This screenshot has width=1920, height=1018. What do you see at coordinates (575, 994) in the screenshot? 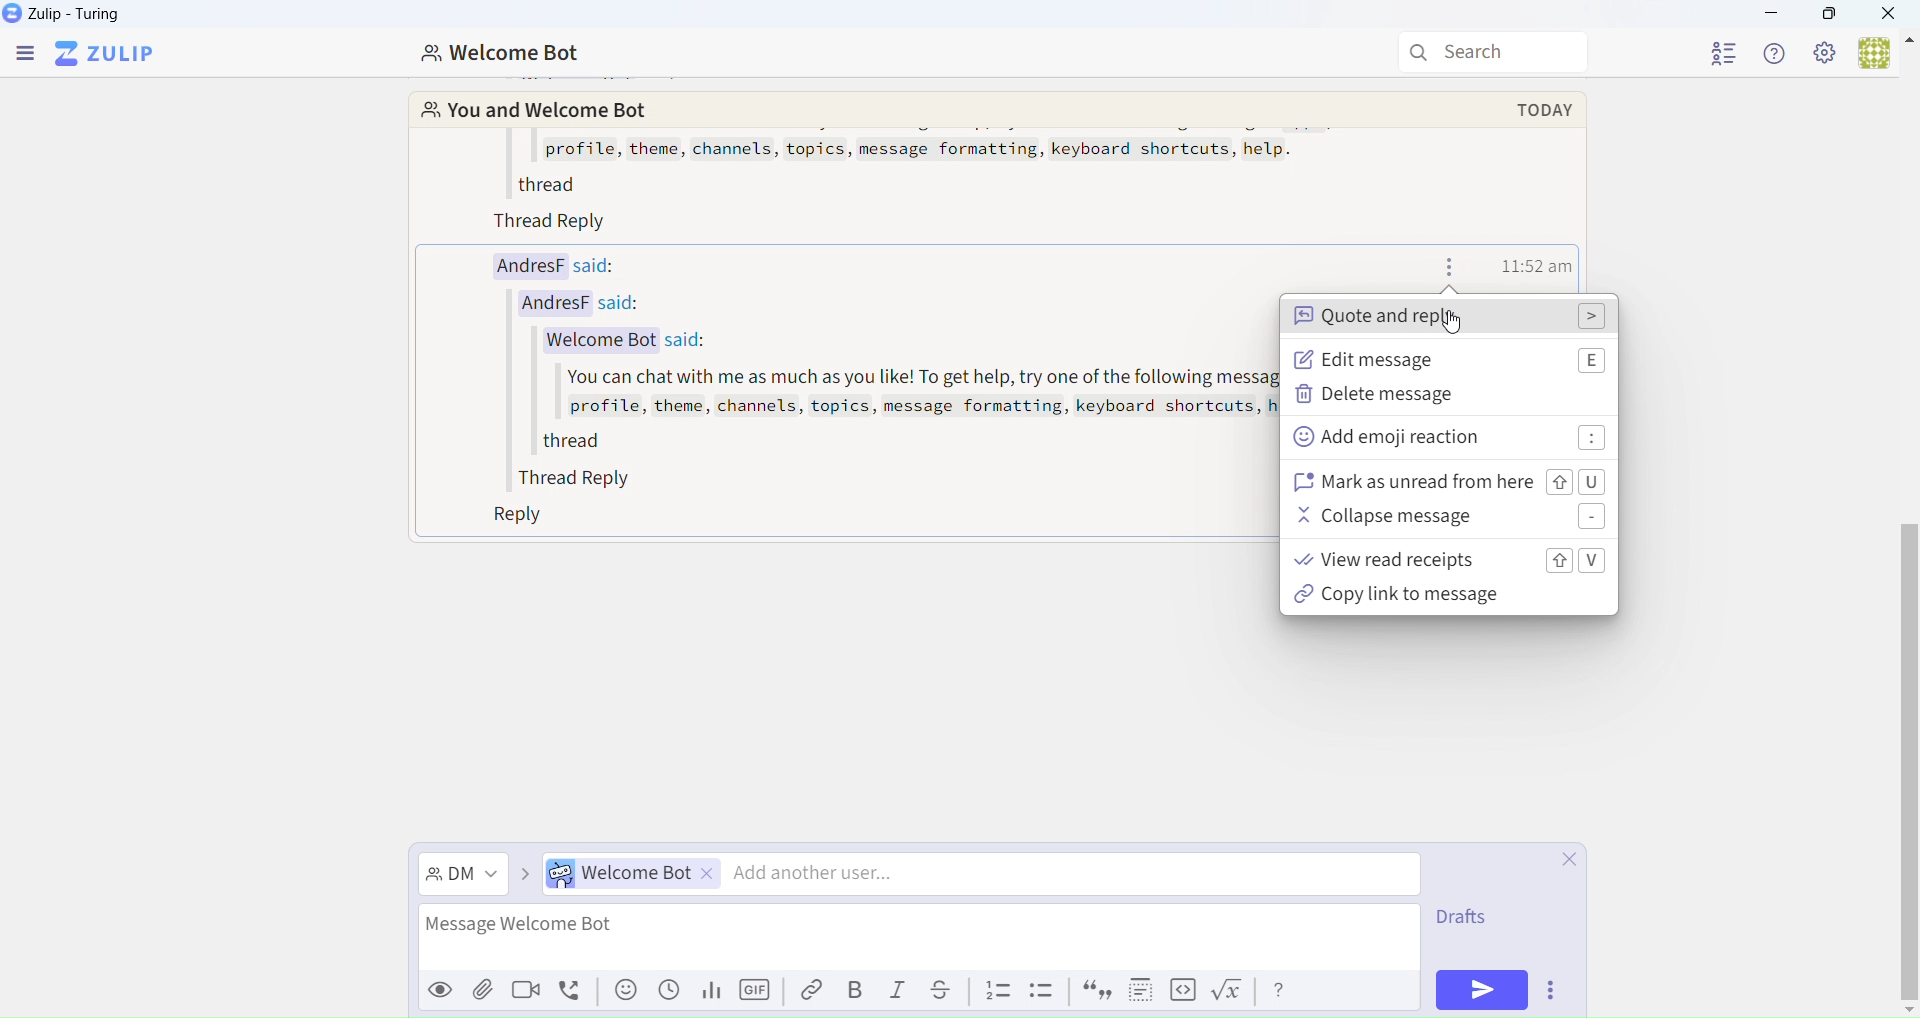
I see `voicecall` at bounding box center [575, 994].